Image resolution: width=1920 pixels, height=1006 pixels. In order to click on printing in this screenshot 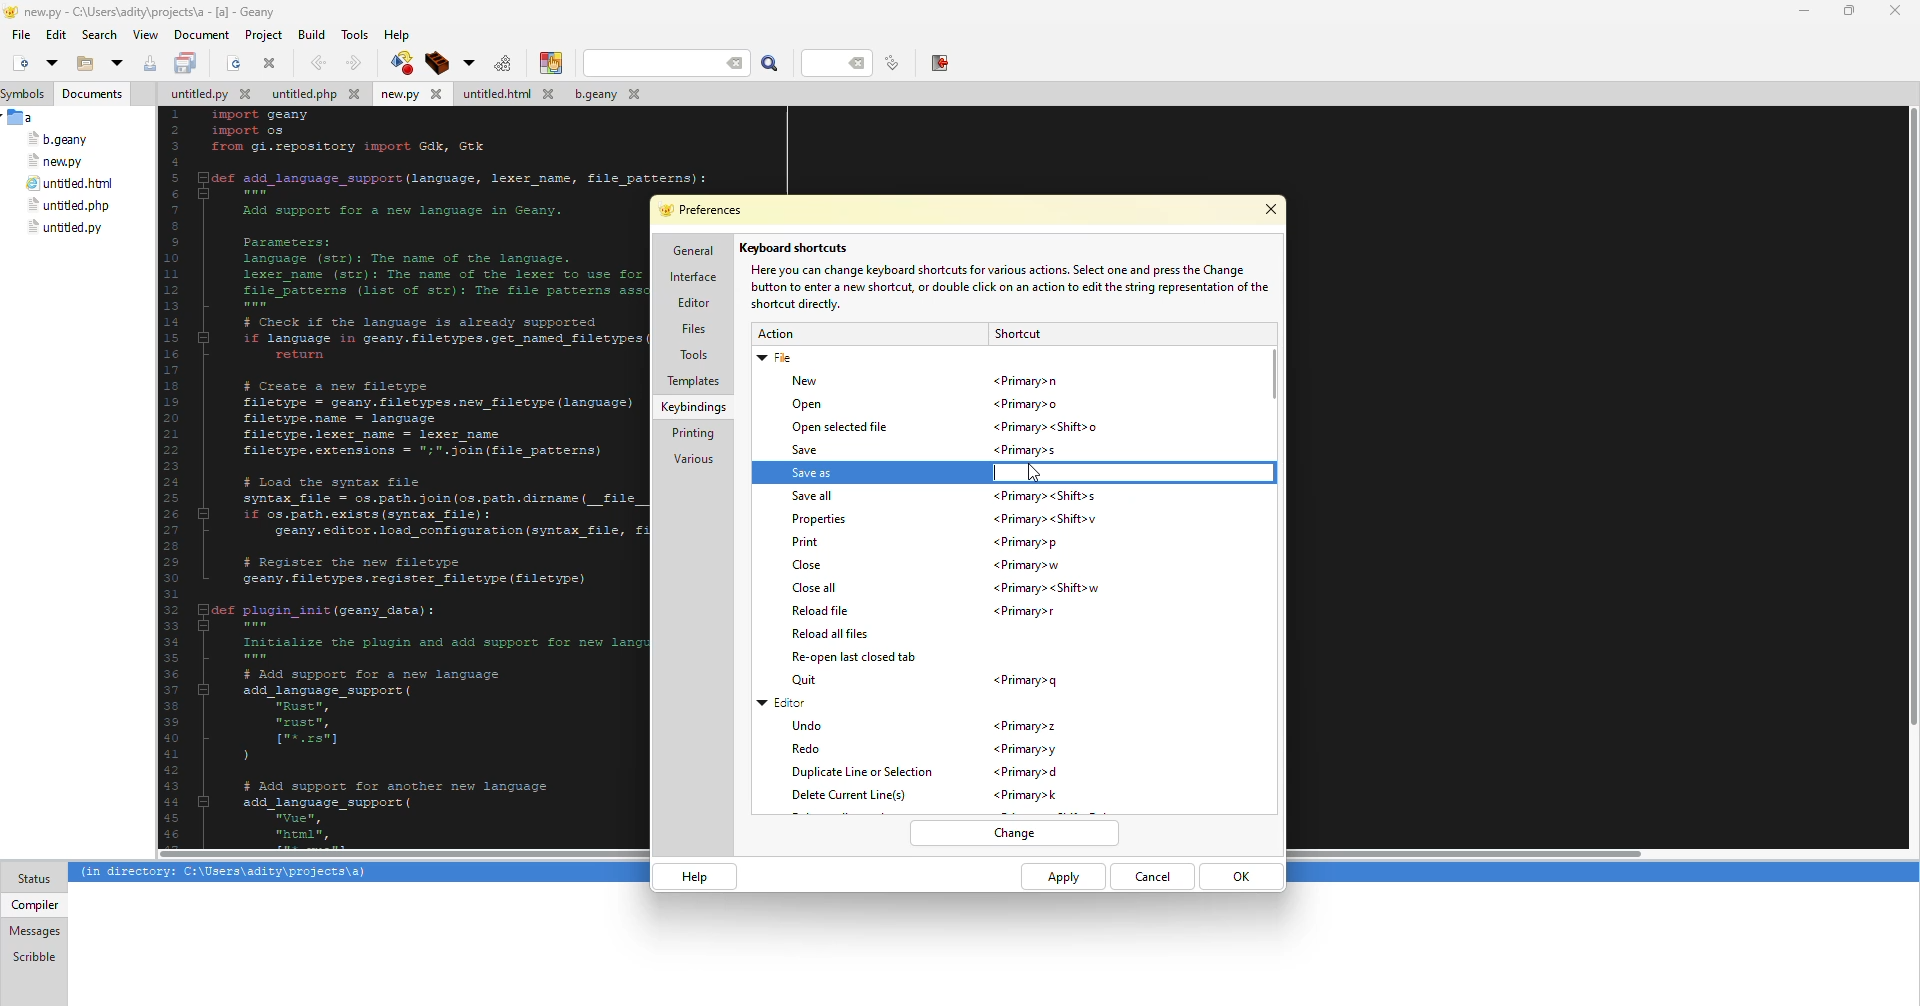, I will do `click(689, 435)`.